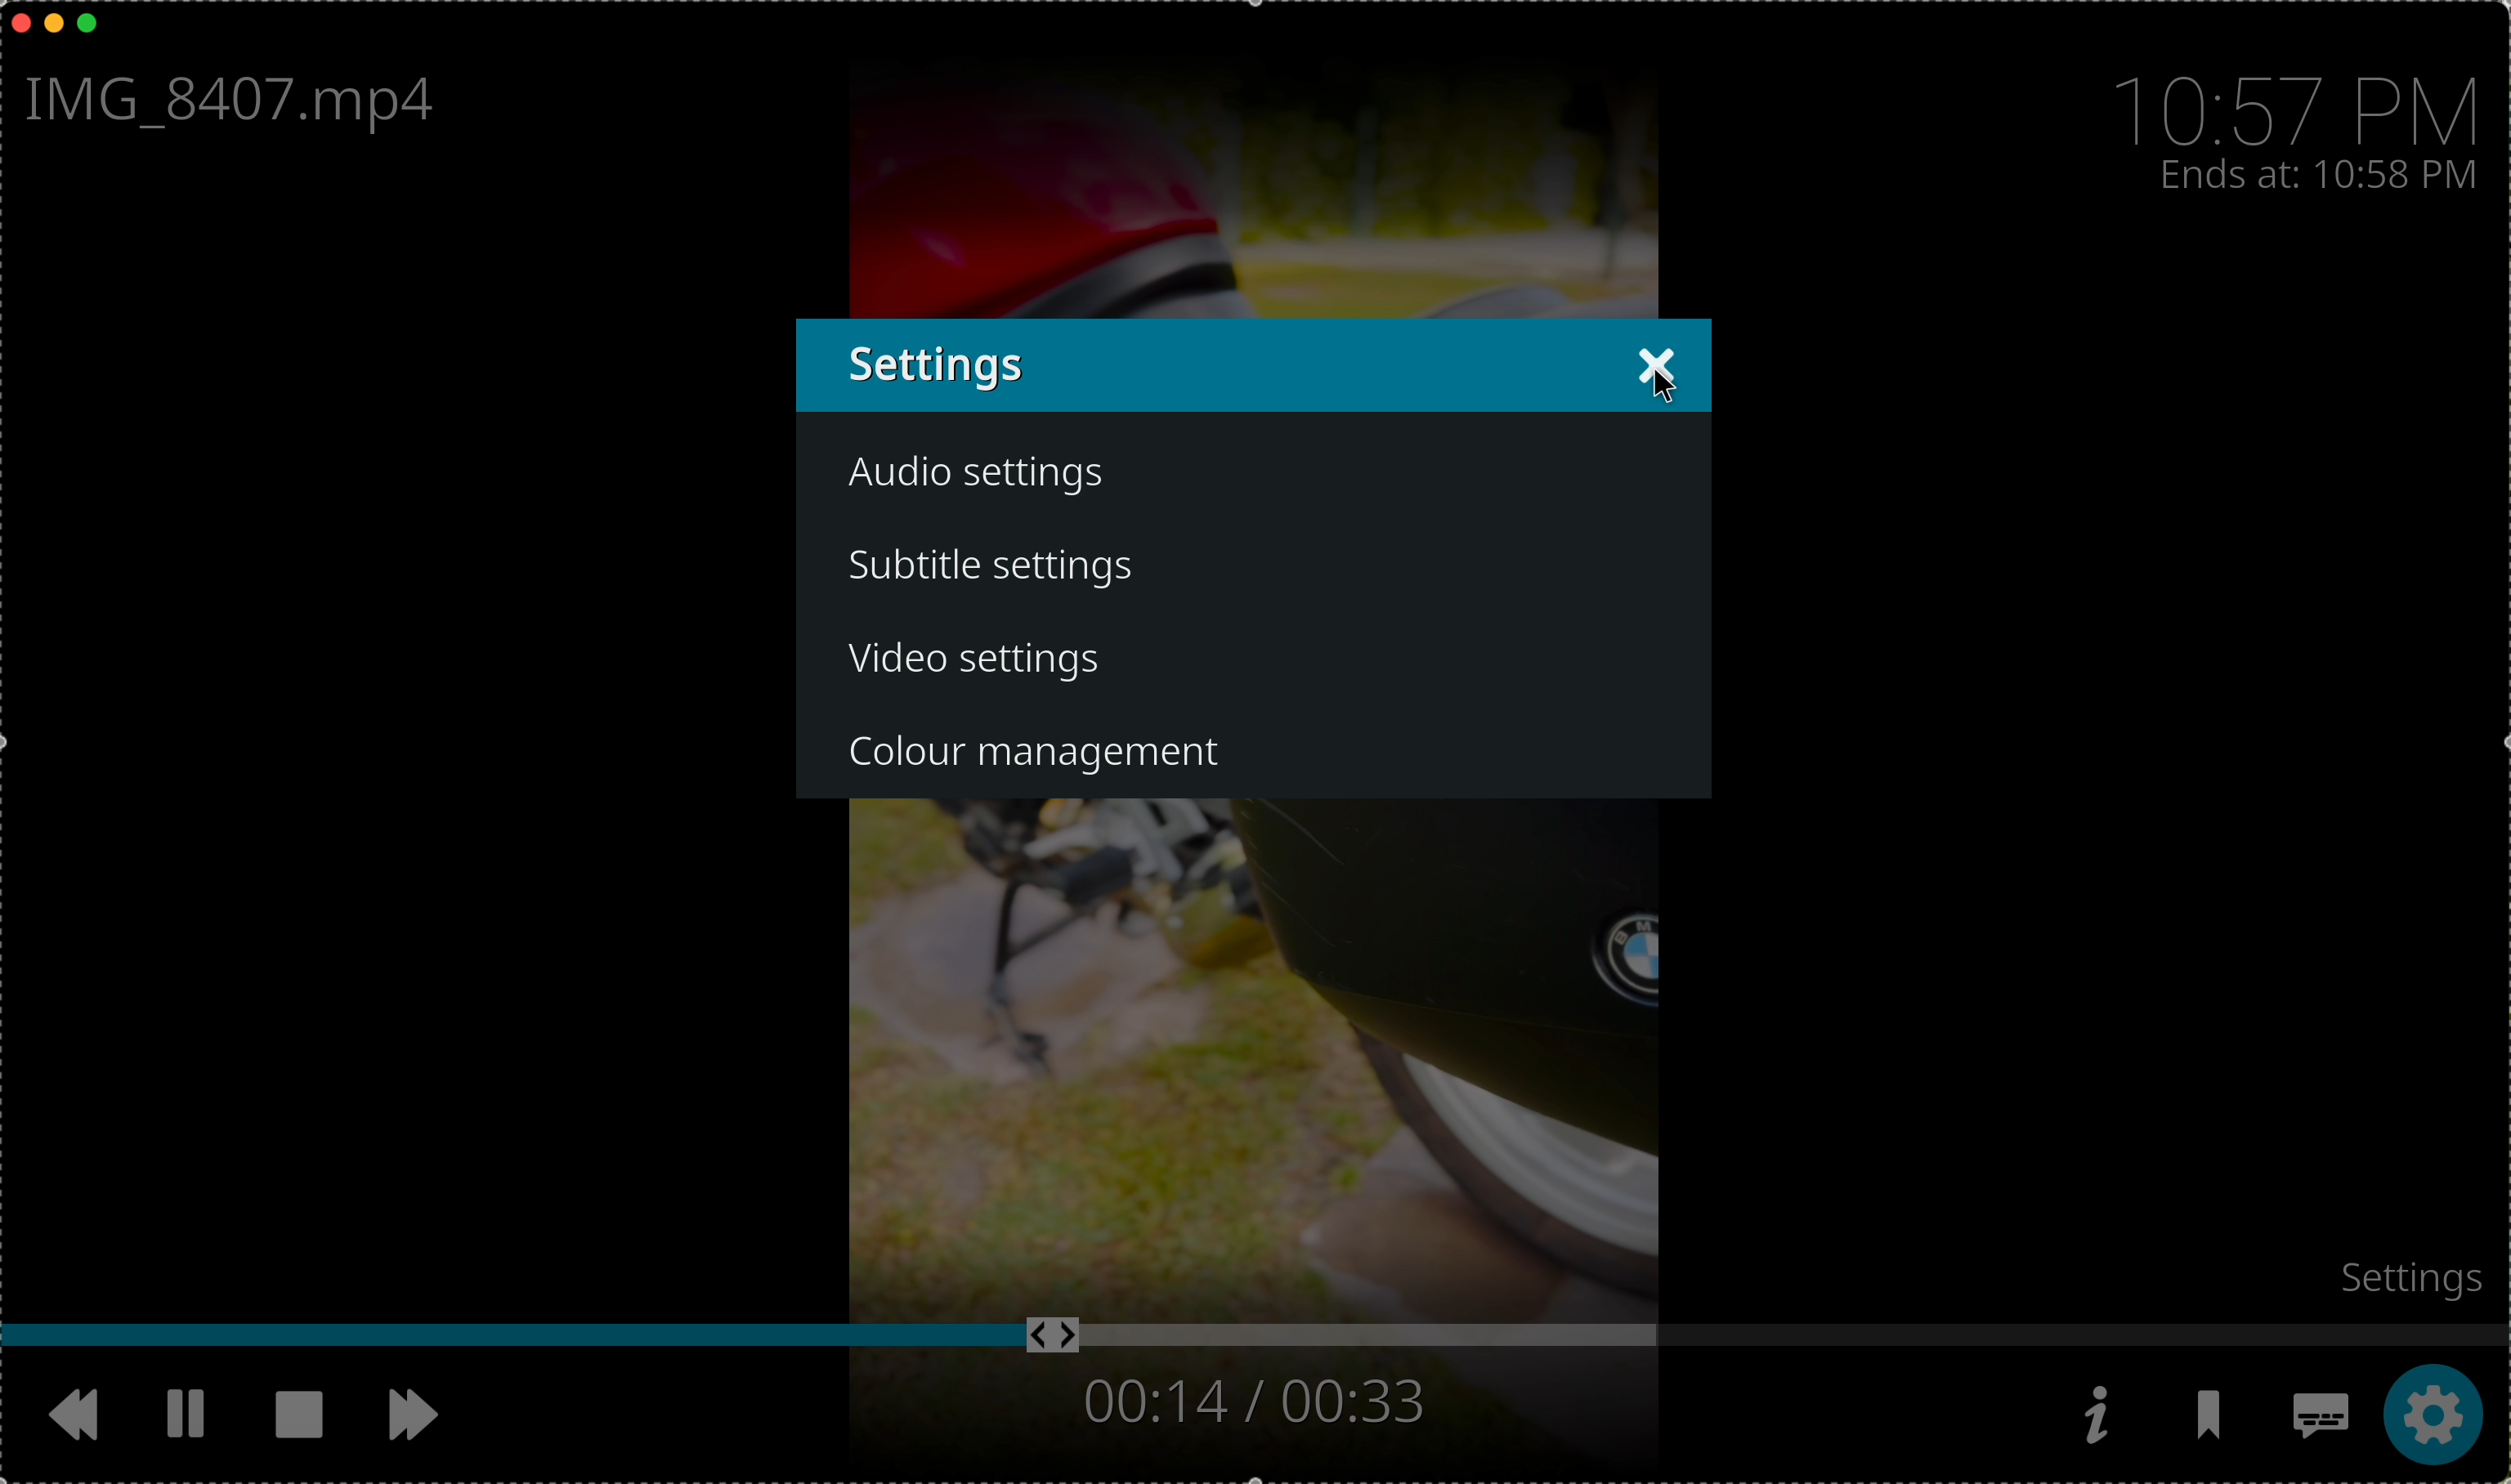 Image resolution: width=2511 pixels, height=1484 pixels. I want to click on stop, so click(307, 1416).